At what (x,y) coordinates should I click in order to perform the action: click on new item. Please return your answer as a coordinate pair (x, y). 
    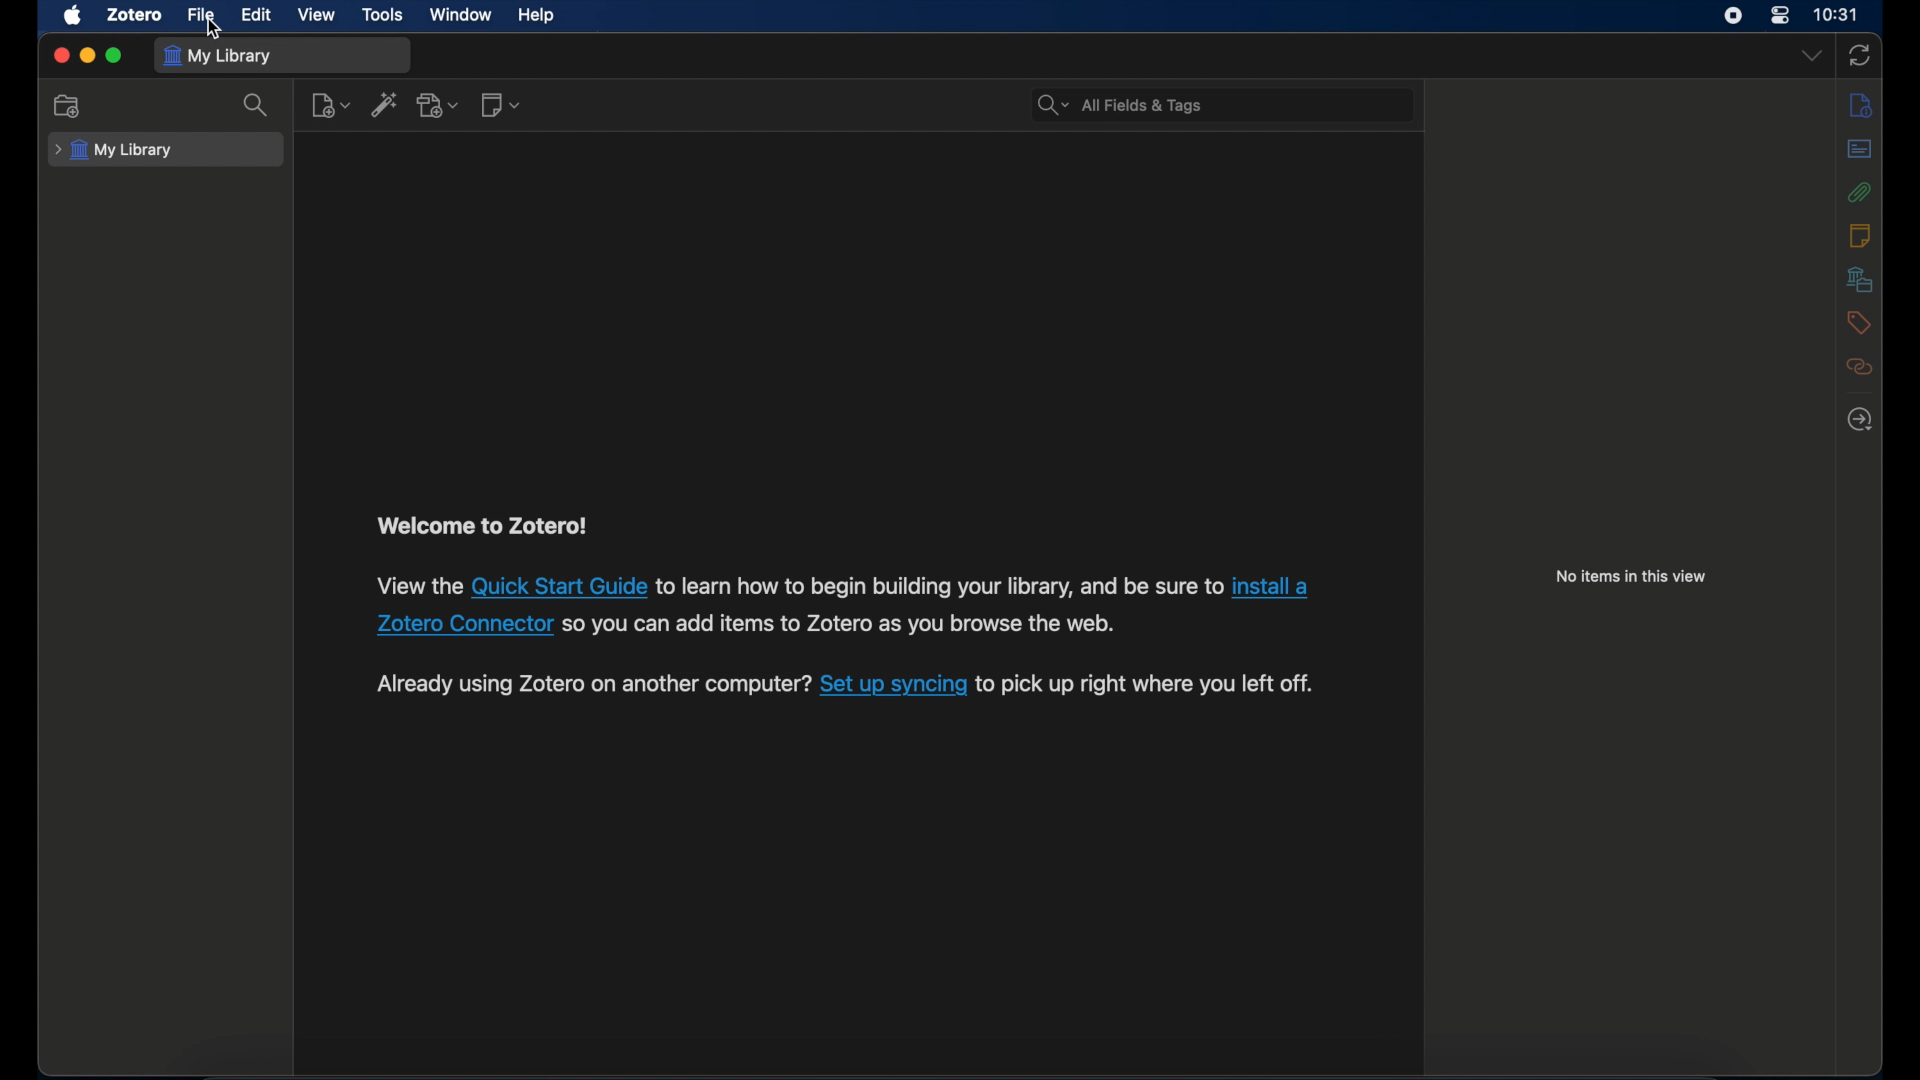
    Looking at the image, I should click on (331, 105).